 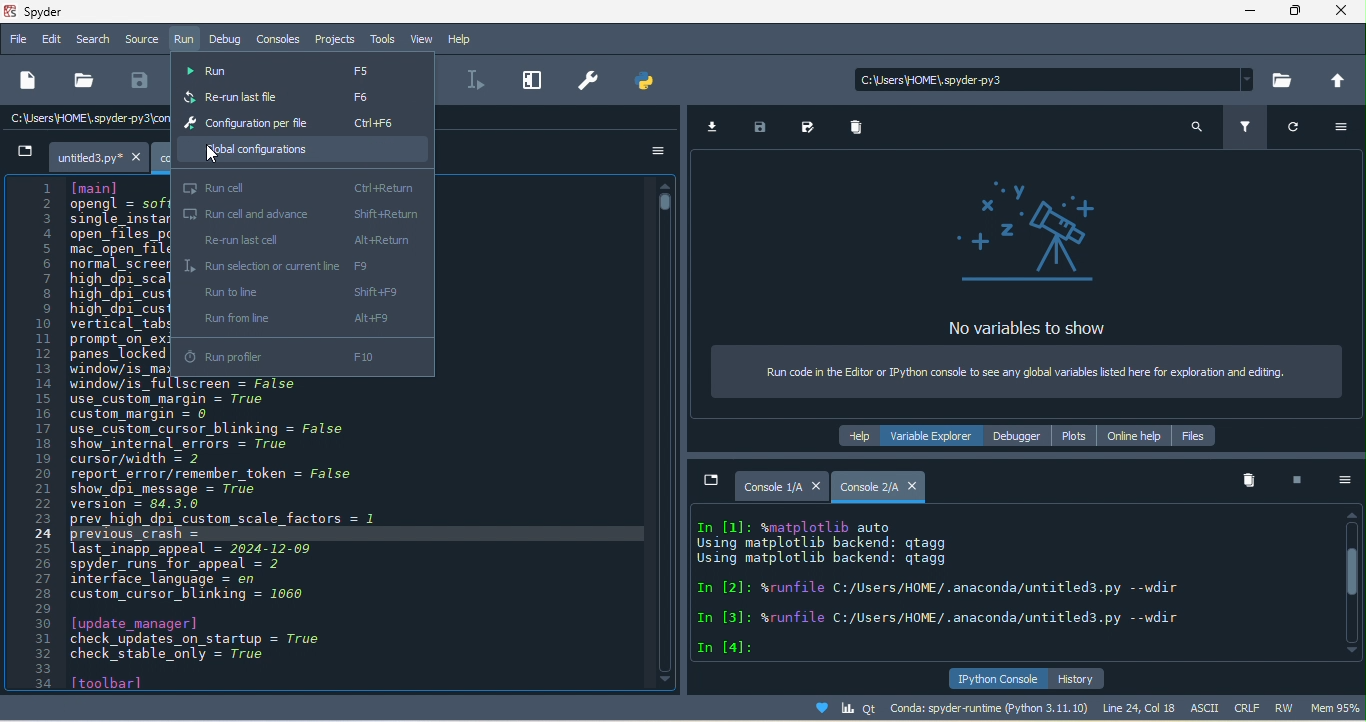 I want to click on close, so click(x=1345, y=15).